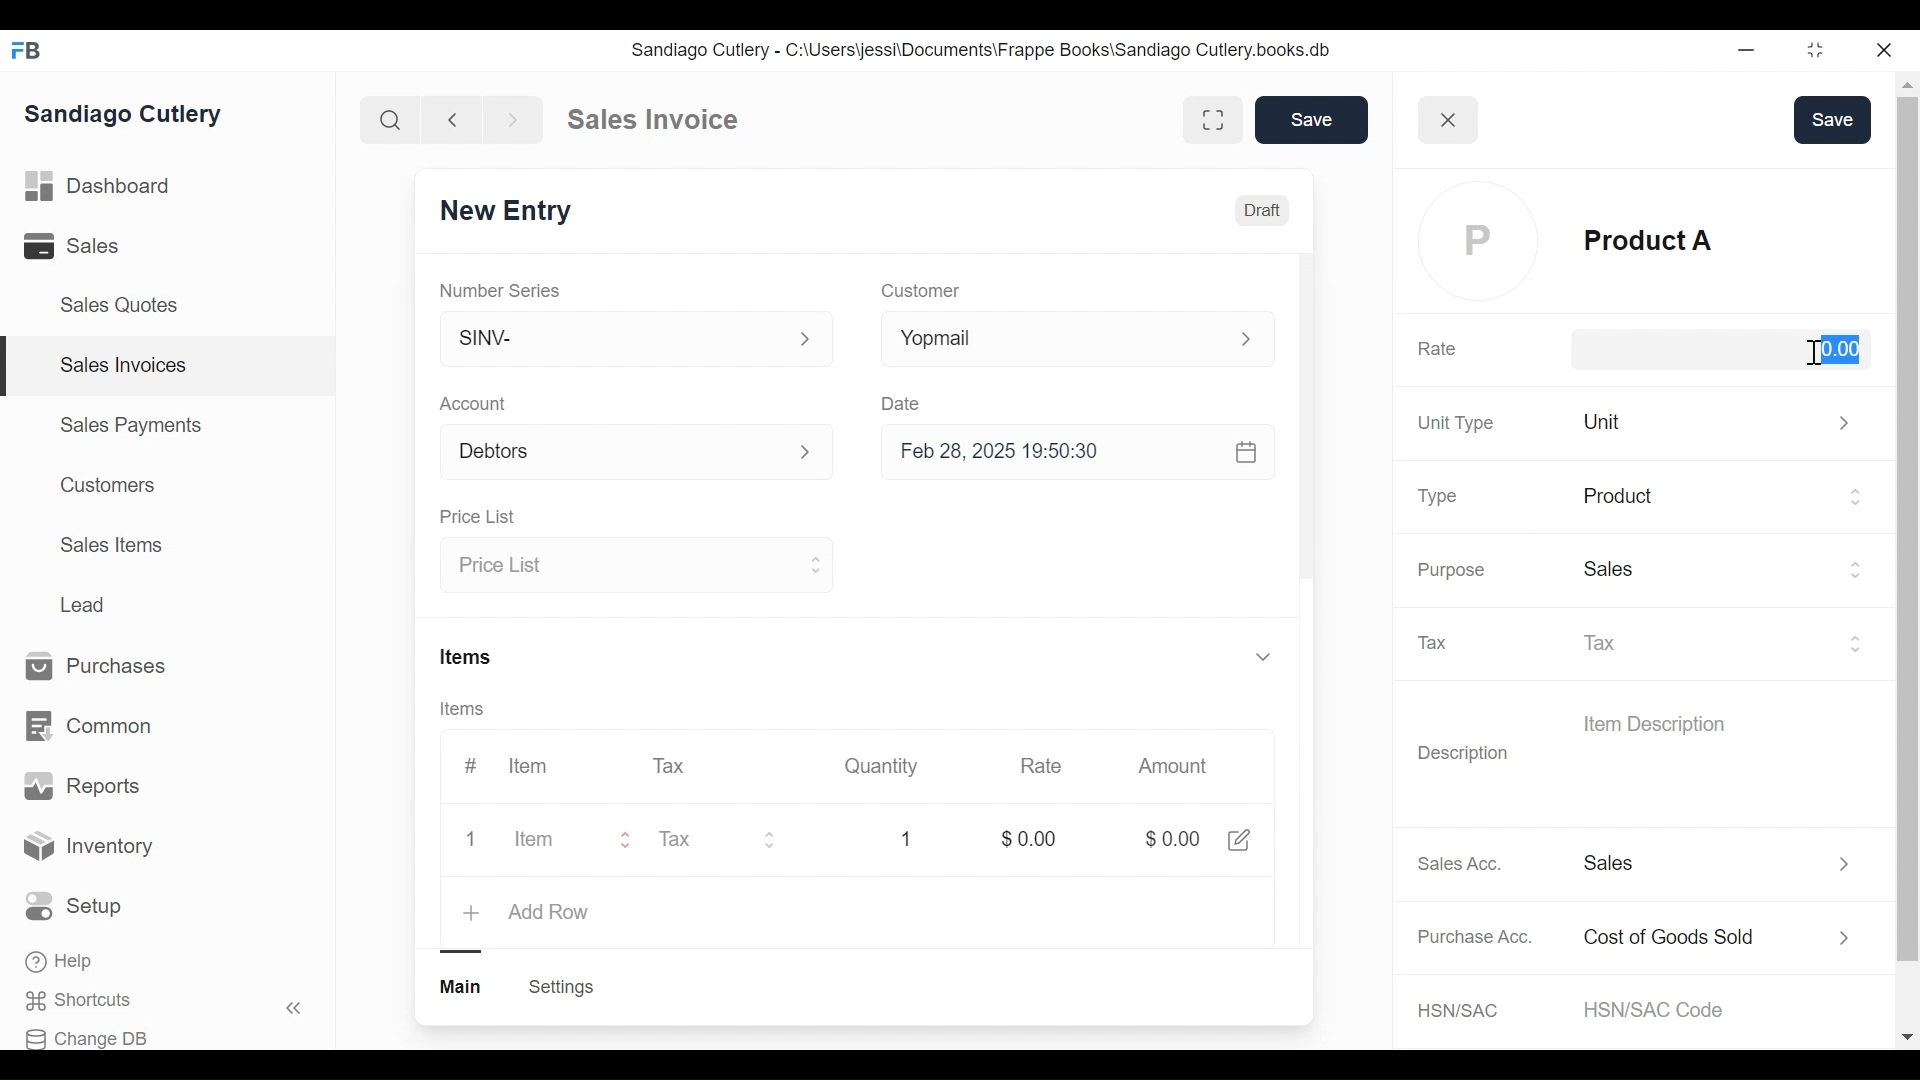 The image size is (1920, 1080). I want to click on share, so click(1239, 838).